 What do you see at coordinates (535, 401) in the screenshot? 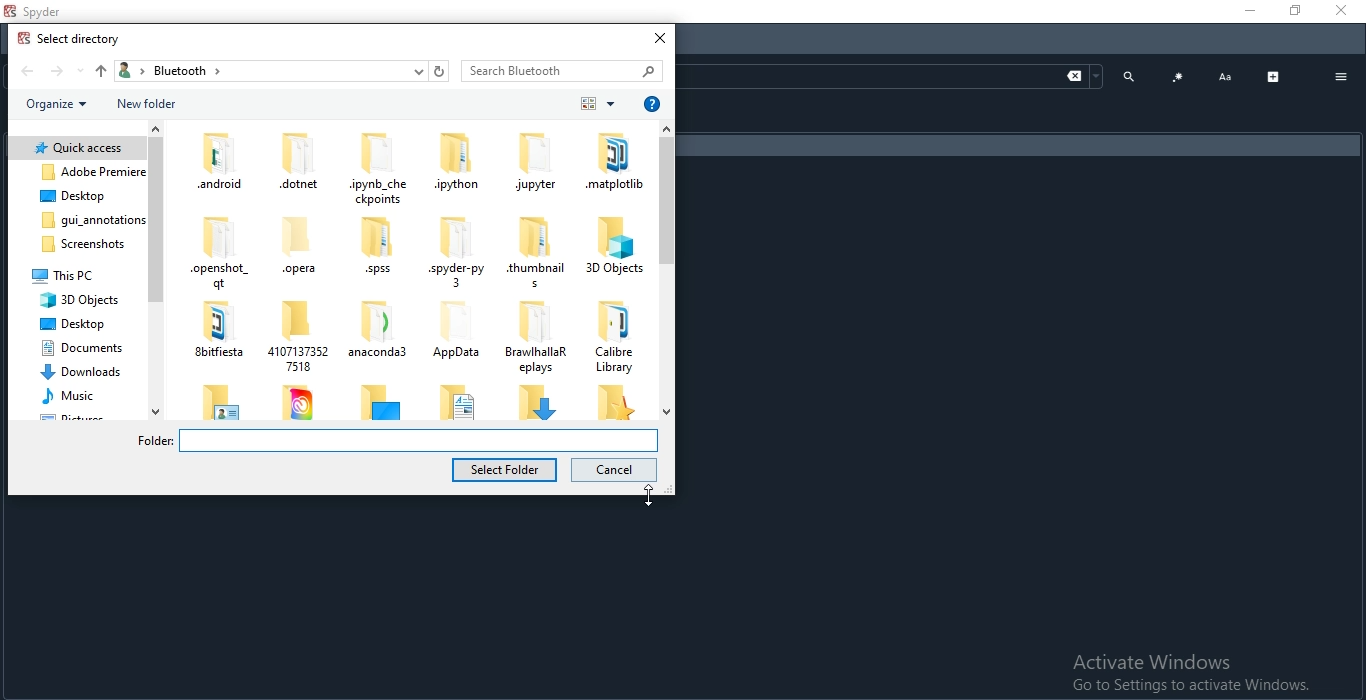
I see `folder` at bounding box center [535, 401].